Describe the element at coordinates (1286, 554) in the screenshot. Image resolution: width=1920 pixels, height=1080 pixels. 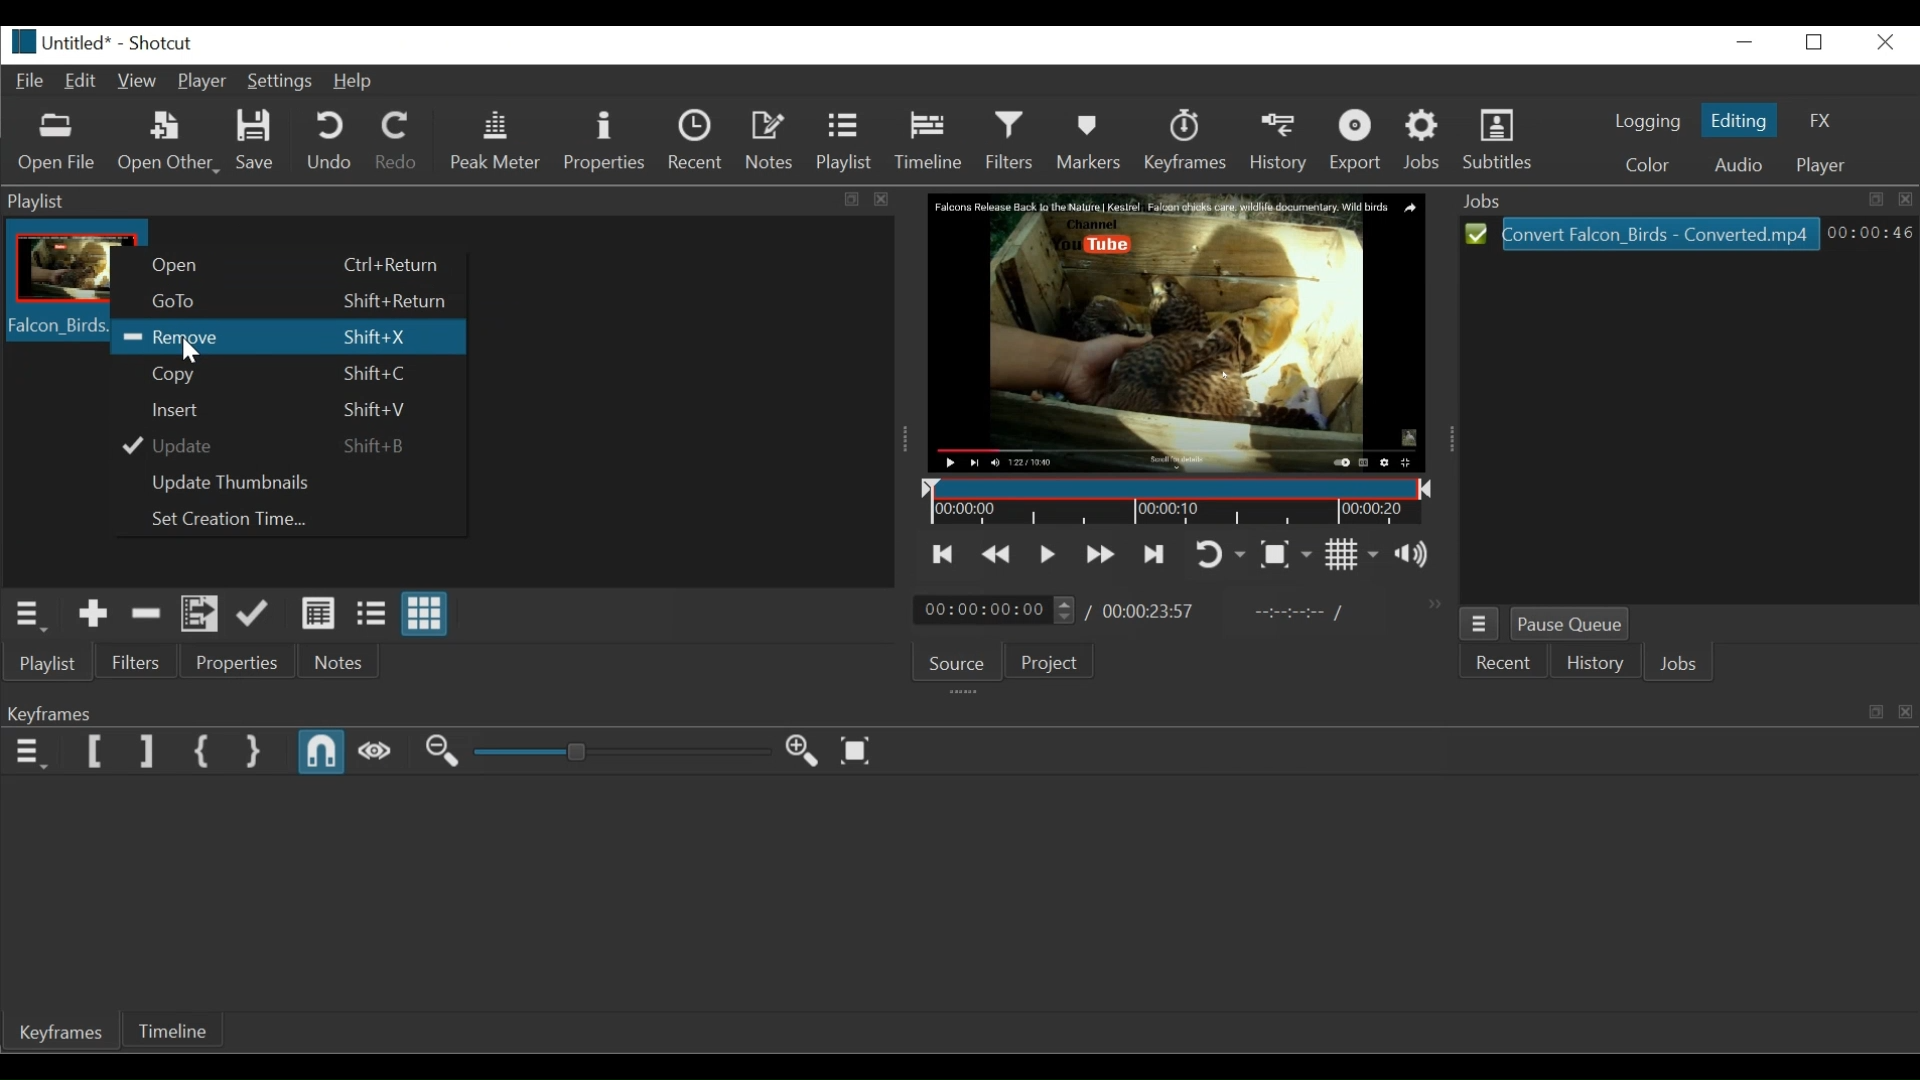
I see `Toggle Zoom` at that location.